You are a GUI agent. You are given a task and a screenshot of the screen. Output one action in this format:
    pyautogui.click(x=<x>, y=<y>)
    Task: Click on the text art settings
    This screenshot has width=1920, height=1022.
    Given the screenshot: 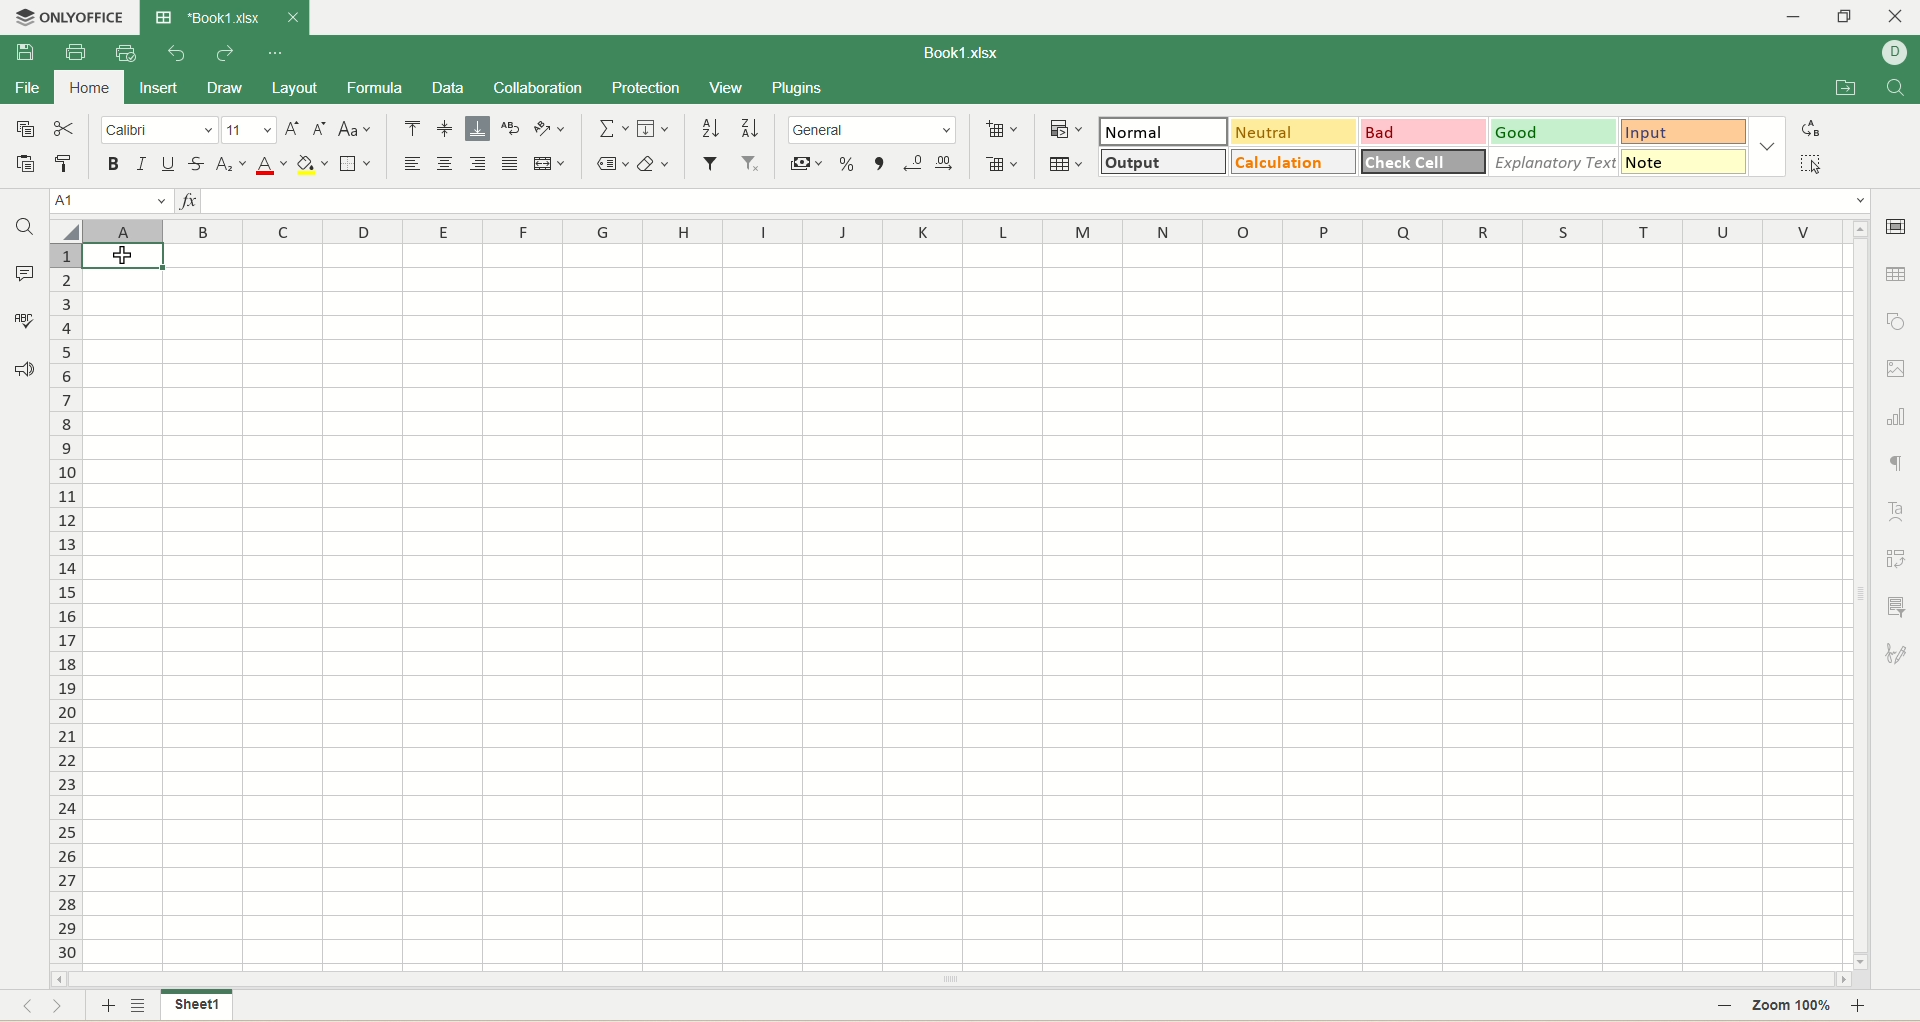 What is the action you would take?
    pyautogui.click(x=1898, y=512)
    